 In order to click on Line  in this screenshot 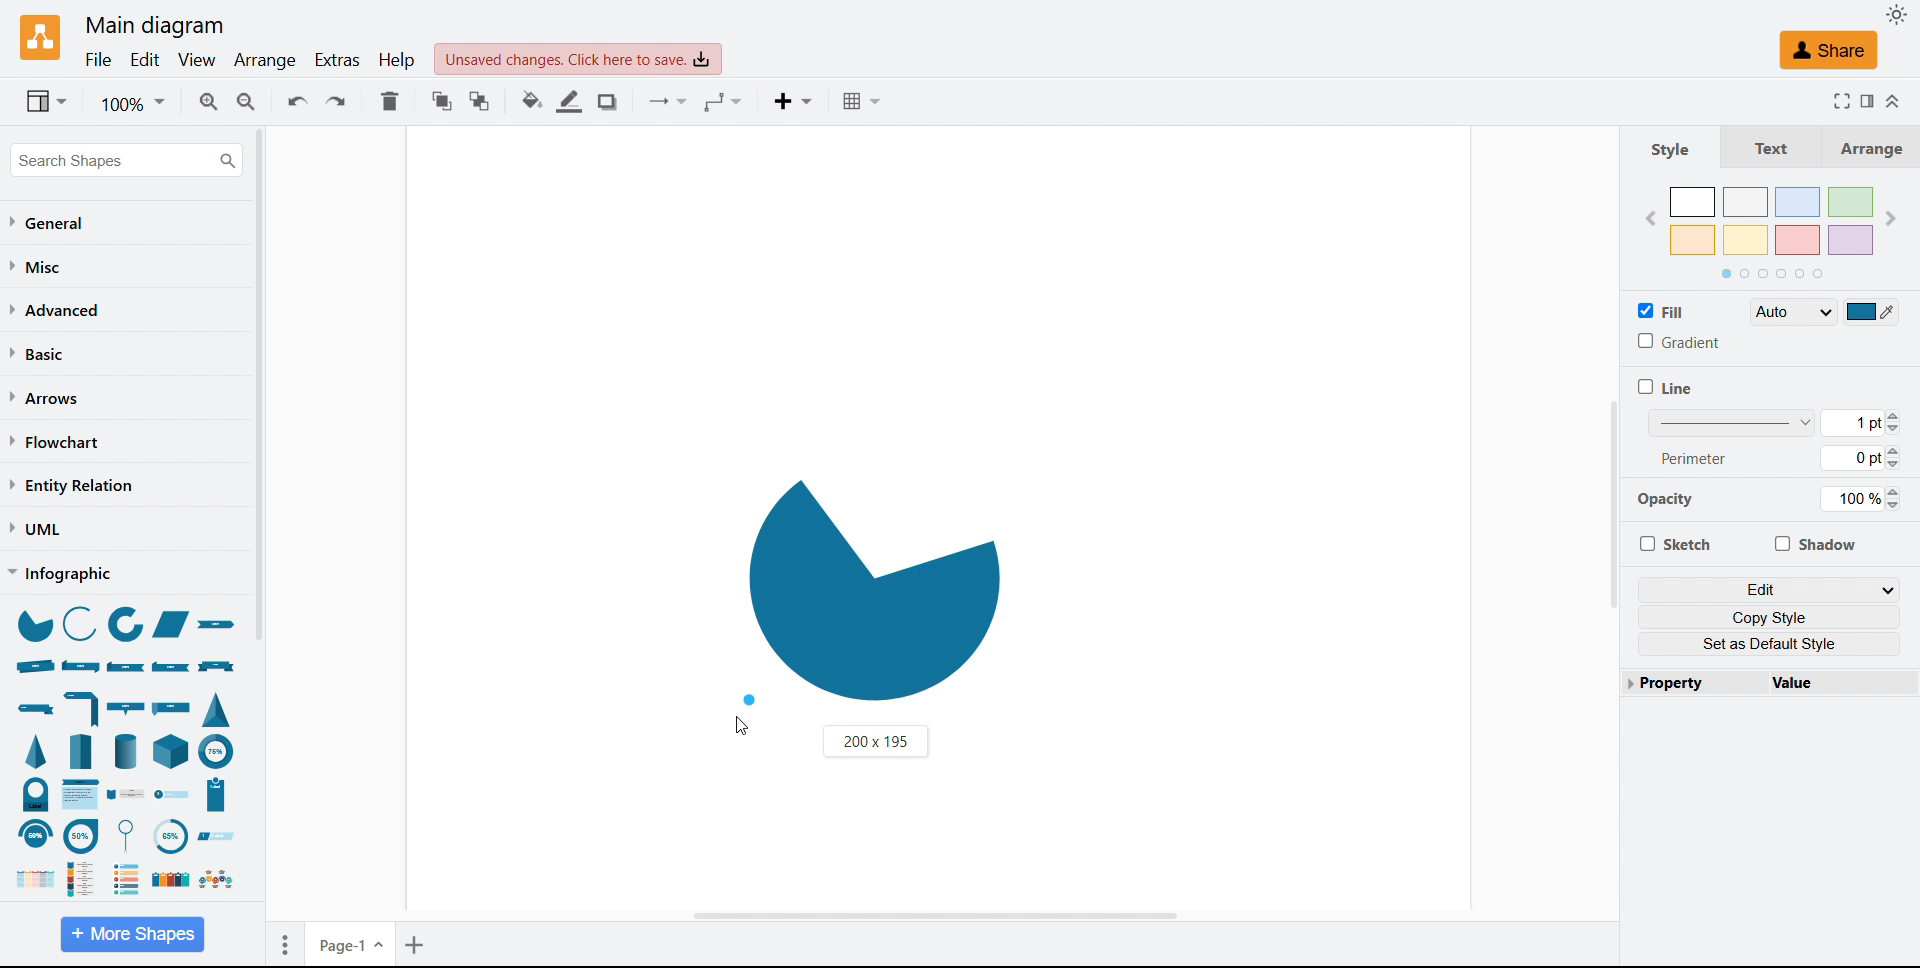, I will do `click(1665, 387)`.